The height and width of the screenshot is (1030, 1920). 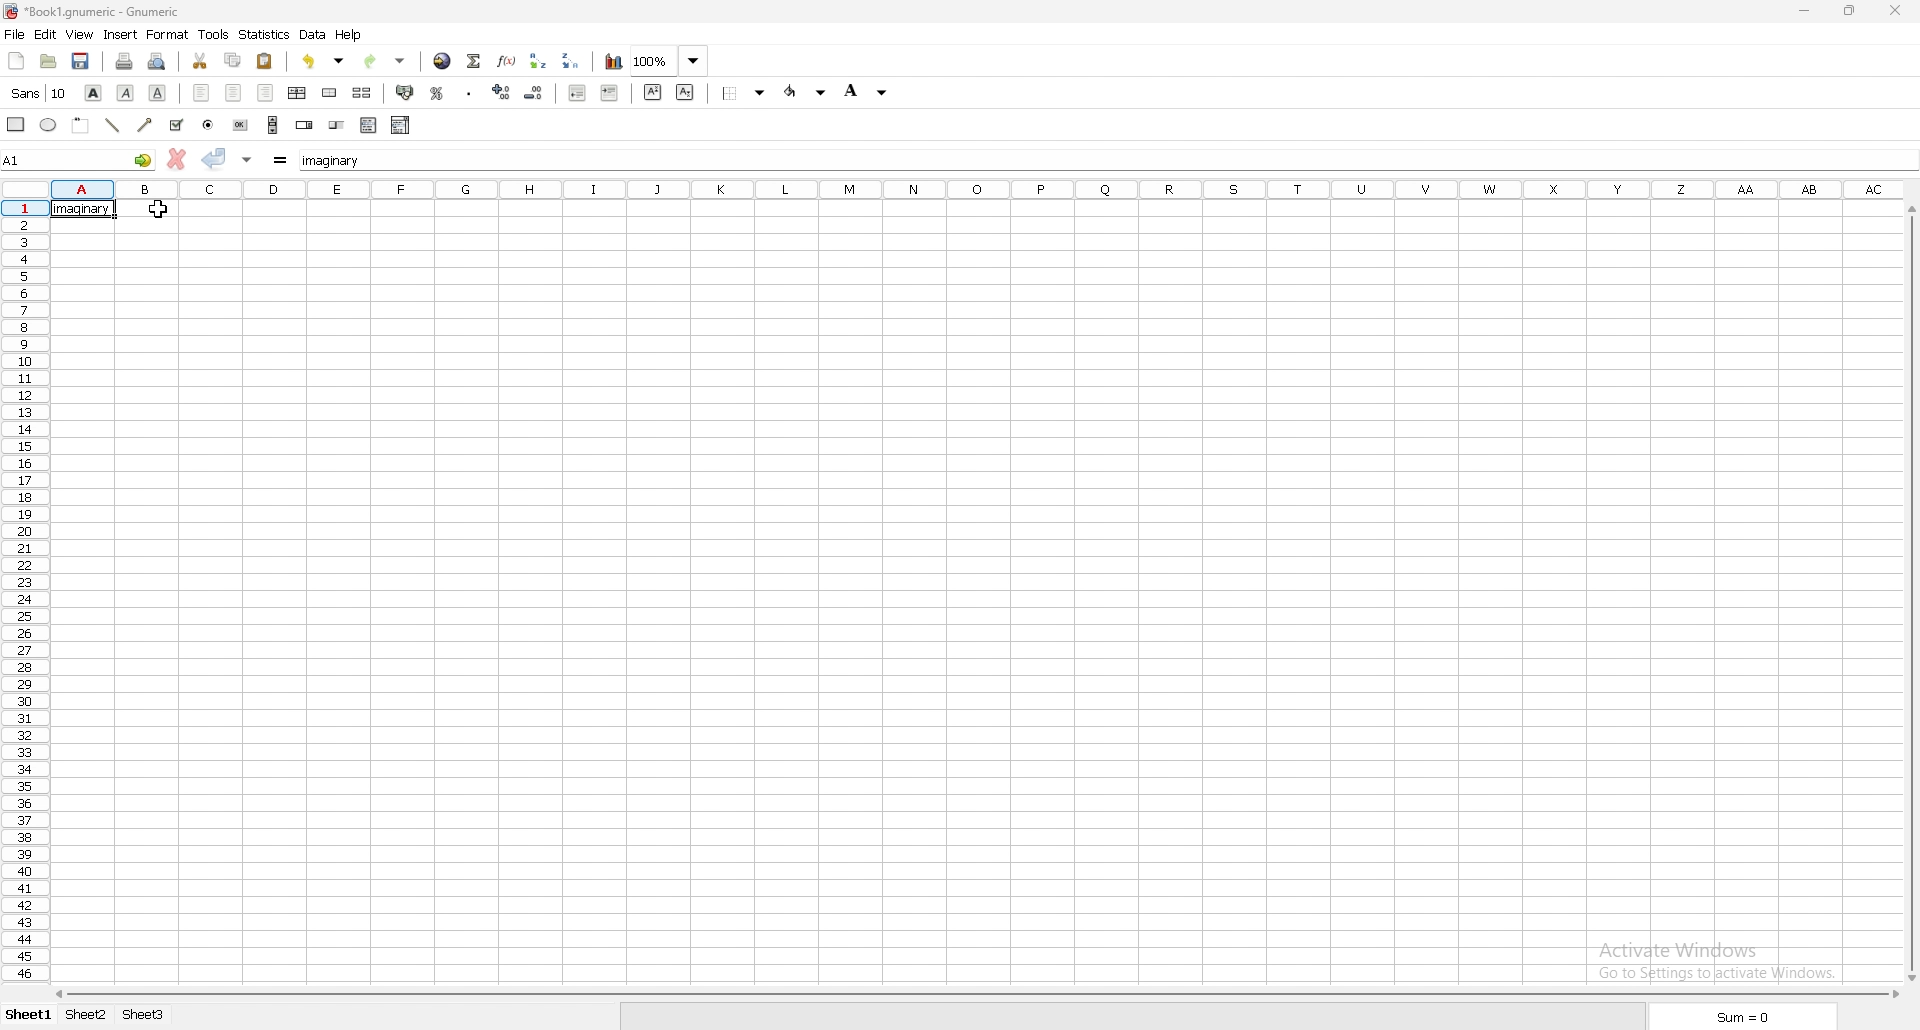 What do you see at coordinates (265, 33) in the screenshot?
I see `statistics` at bounding box center [265, 33].